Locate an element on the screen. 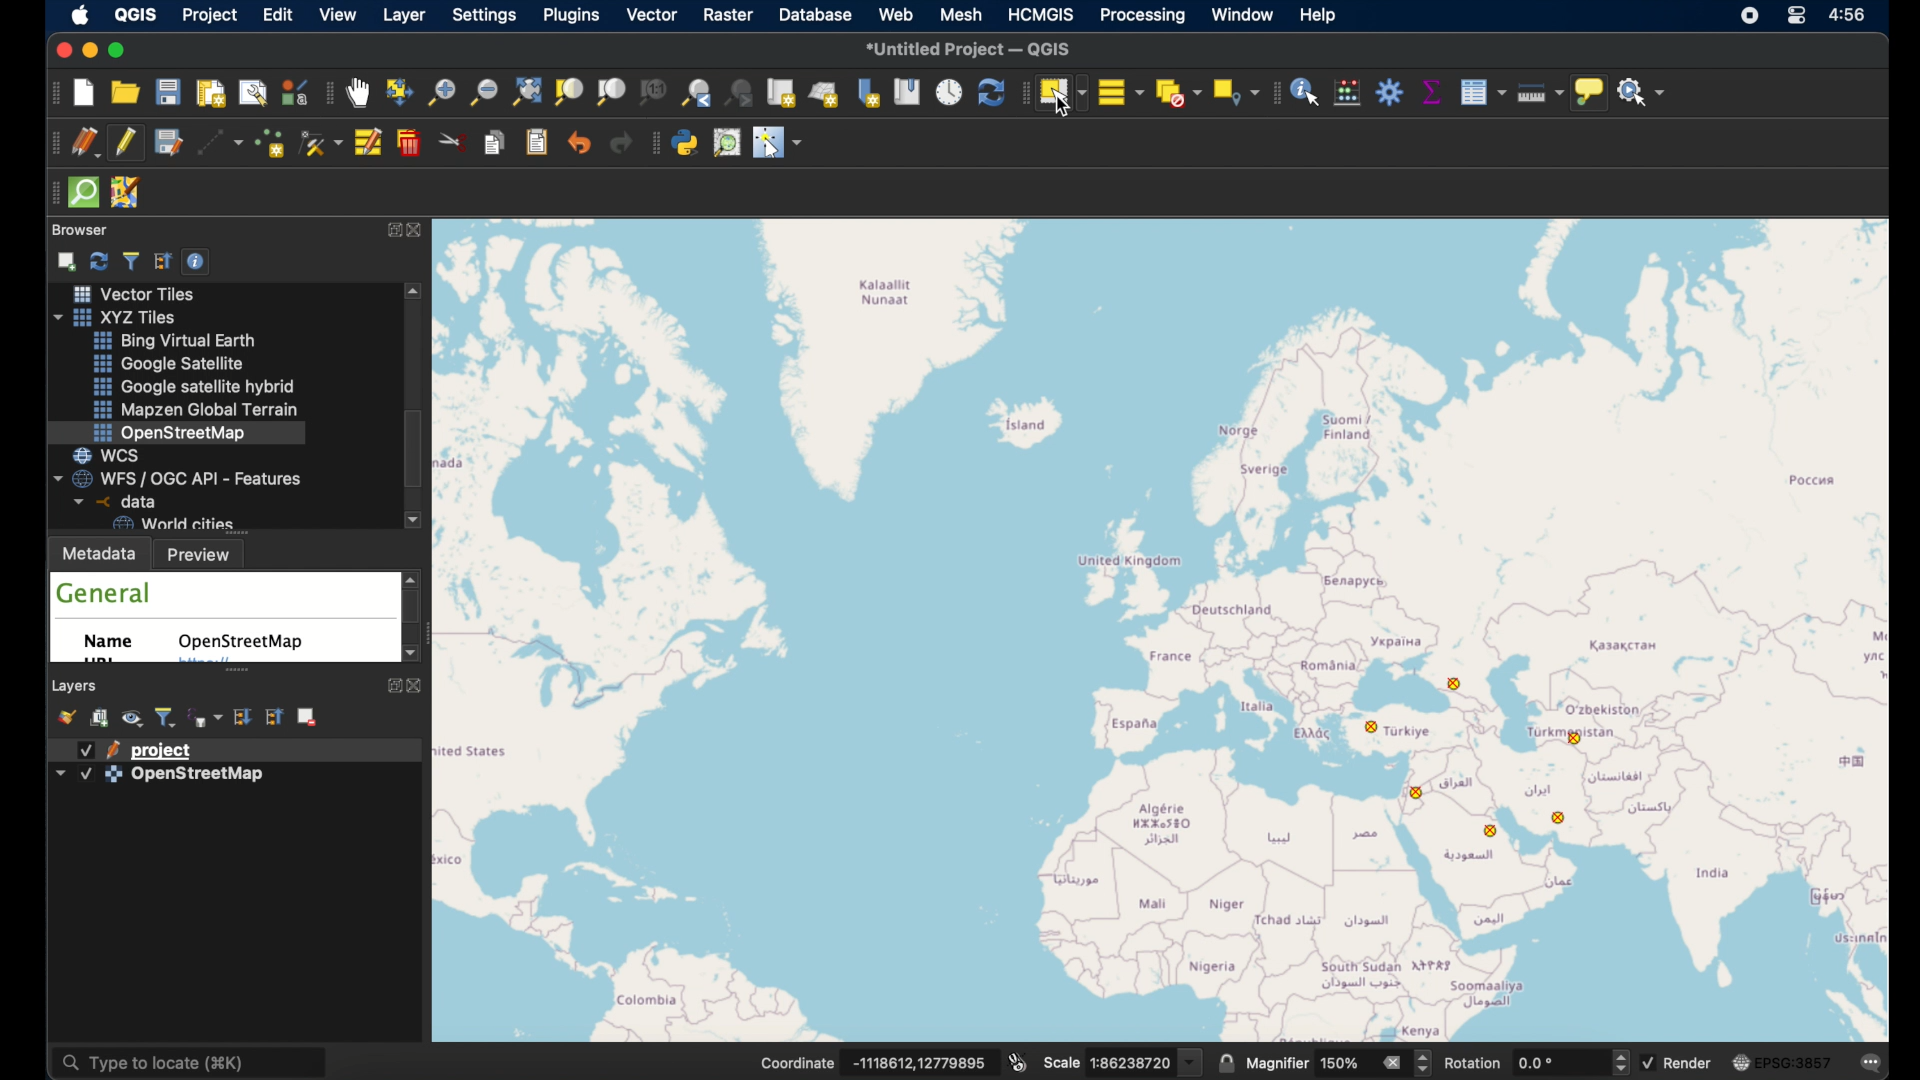 The image size is (1920, 1080). toolbox is located at coordinates (1389, 92).